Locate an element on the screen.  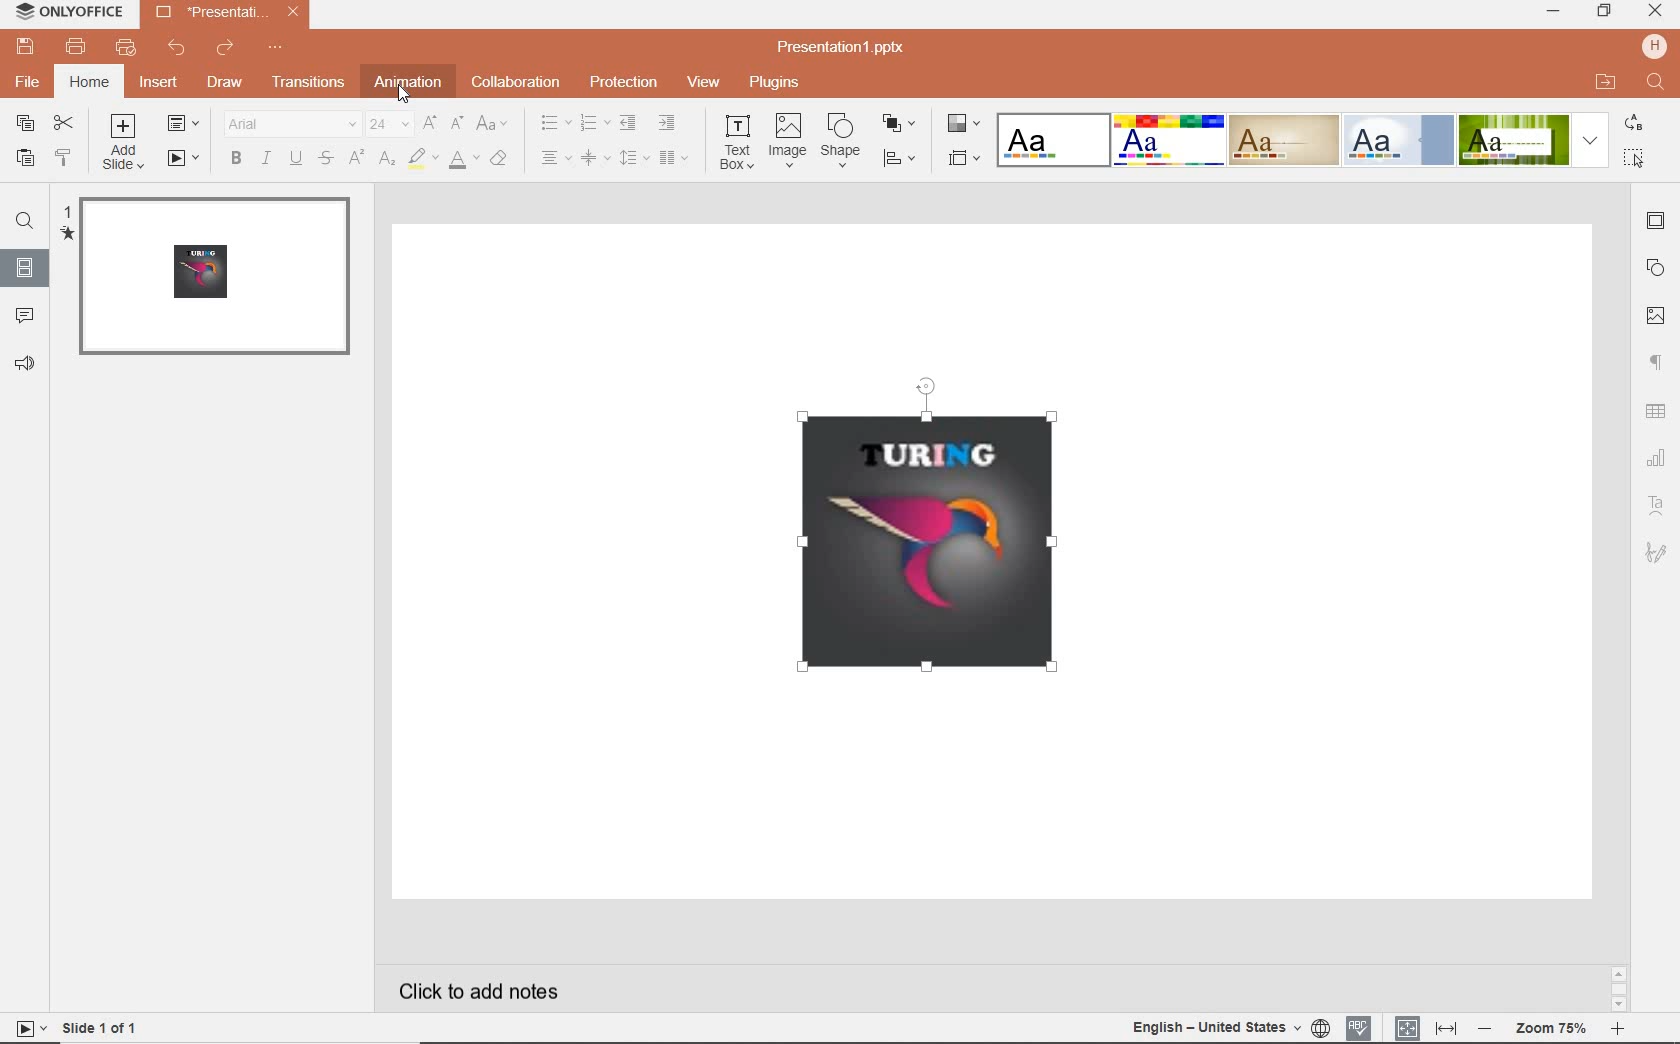
image is located at coordinates (1658, 318).